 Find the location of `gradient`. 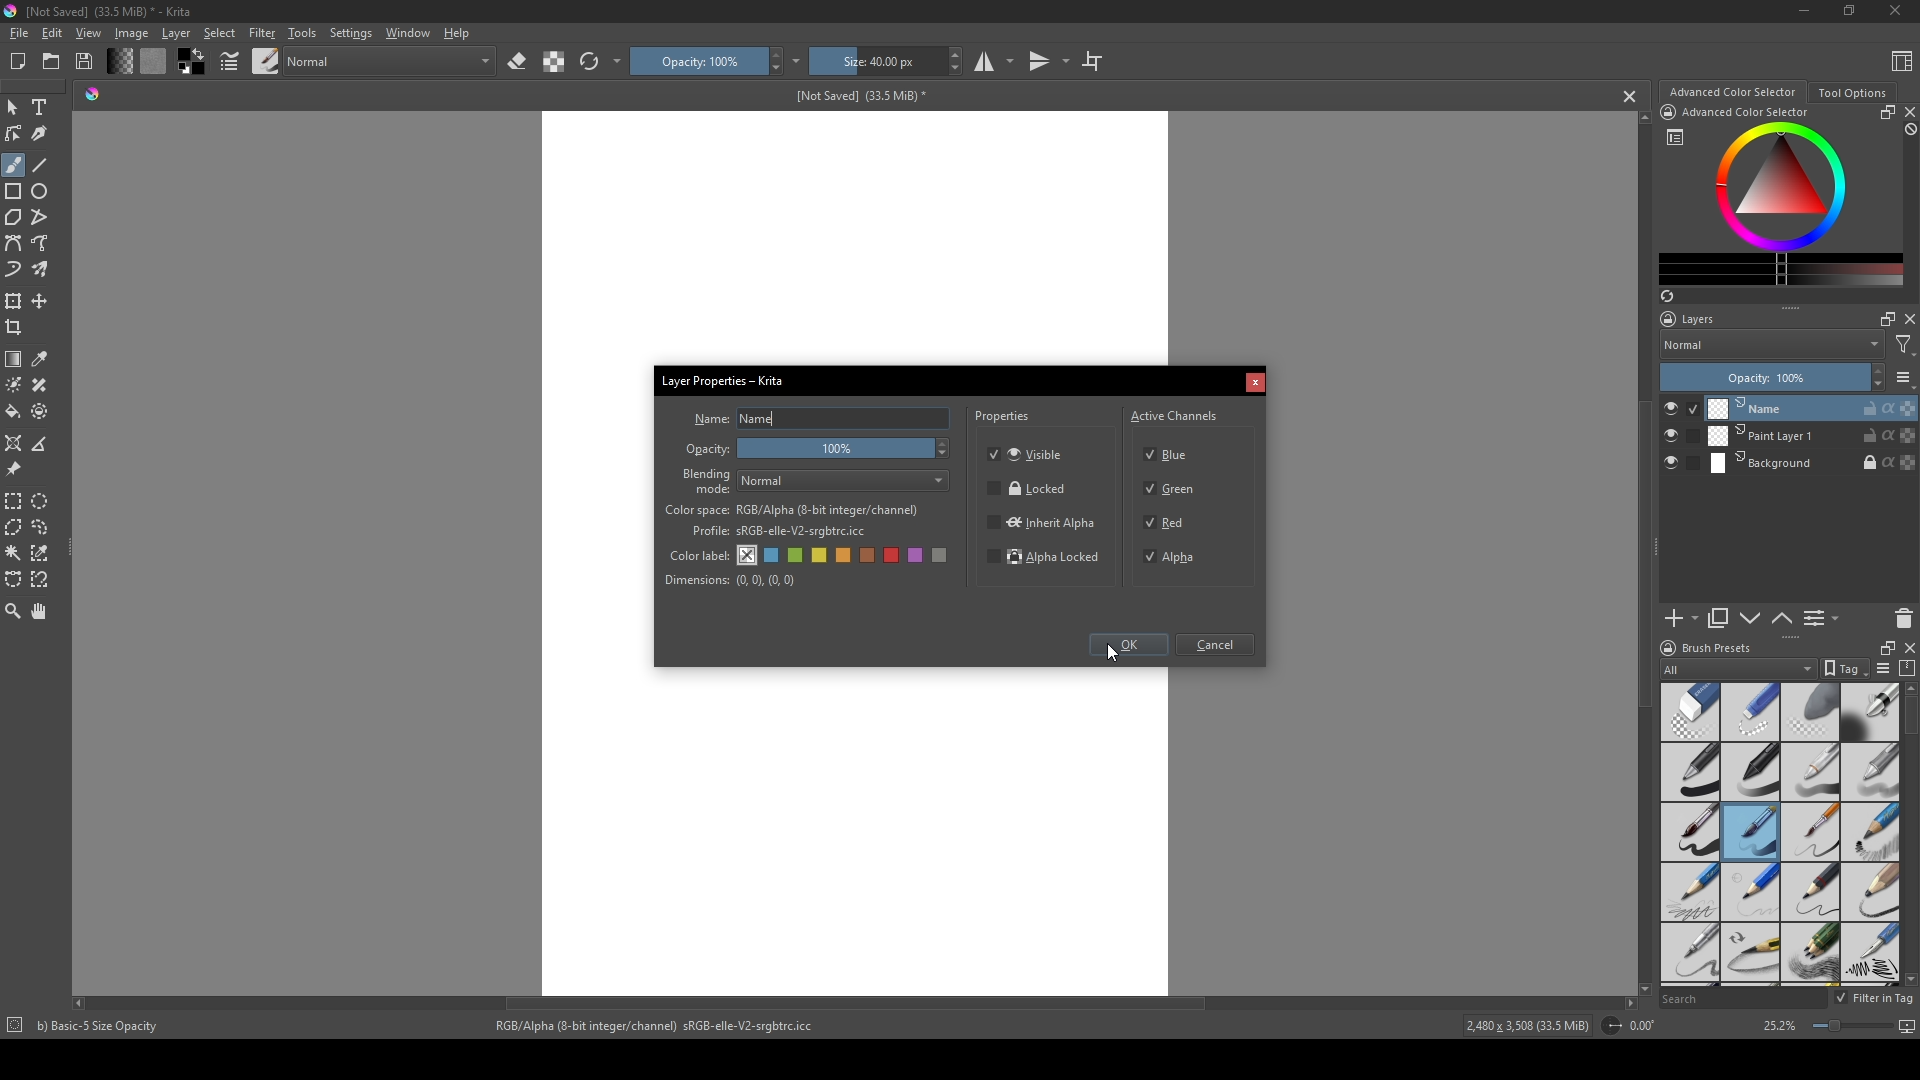

gradient is located at coordinates (14, 359).